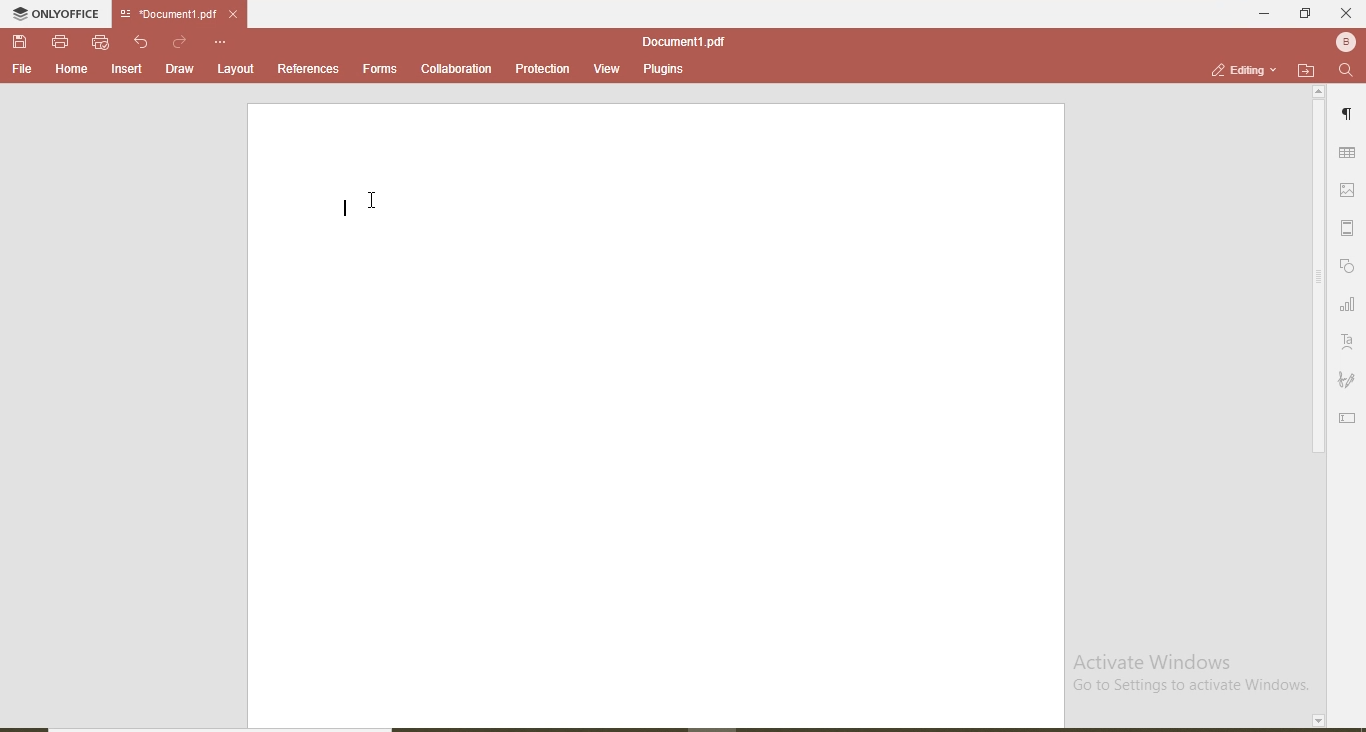 This screenshot has height=732, width=1366. I want to click on graph, so click(1347, 306).